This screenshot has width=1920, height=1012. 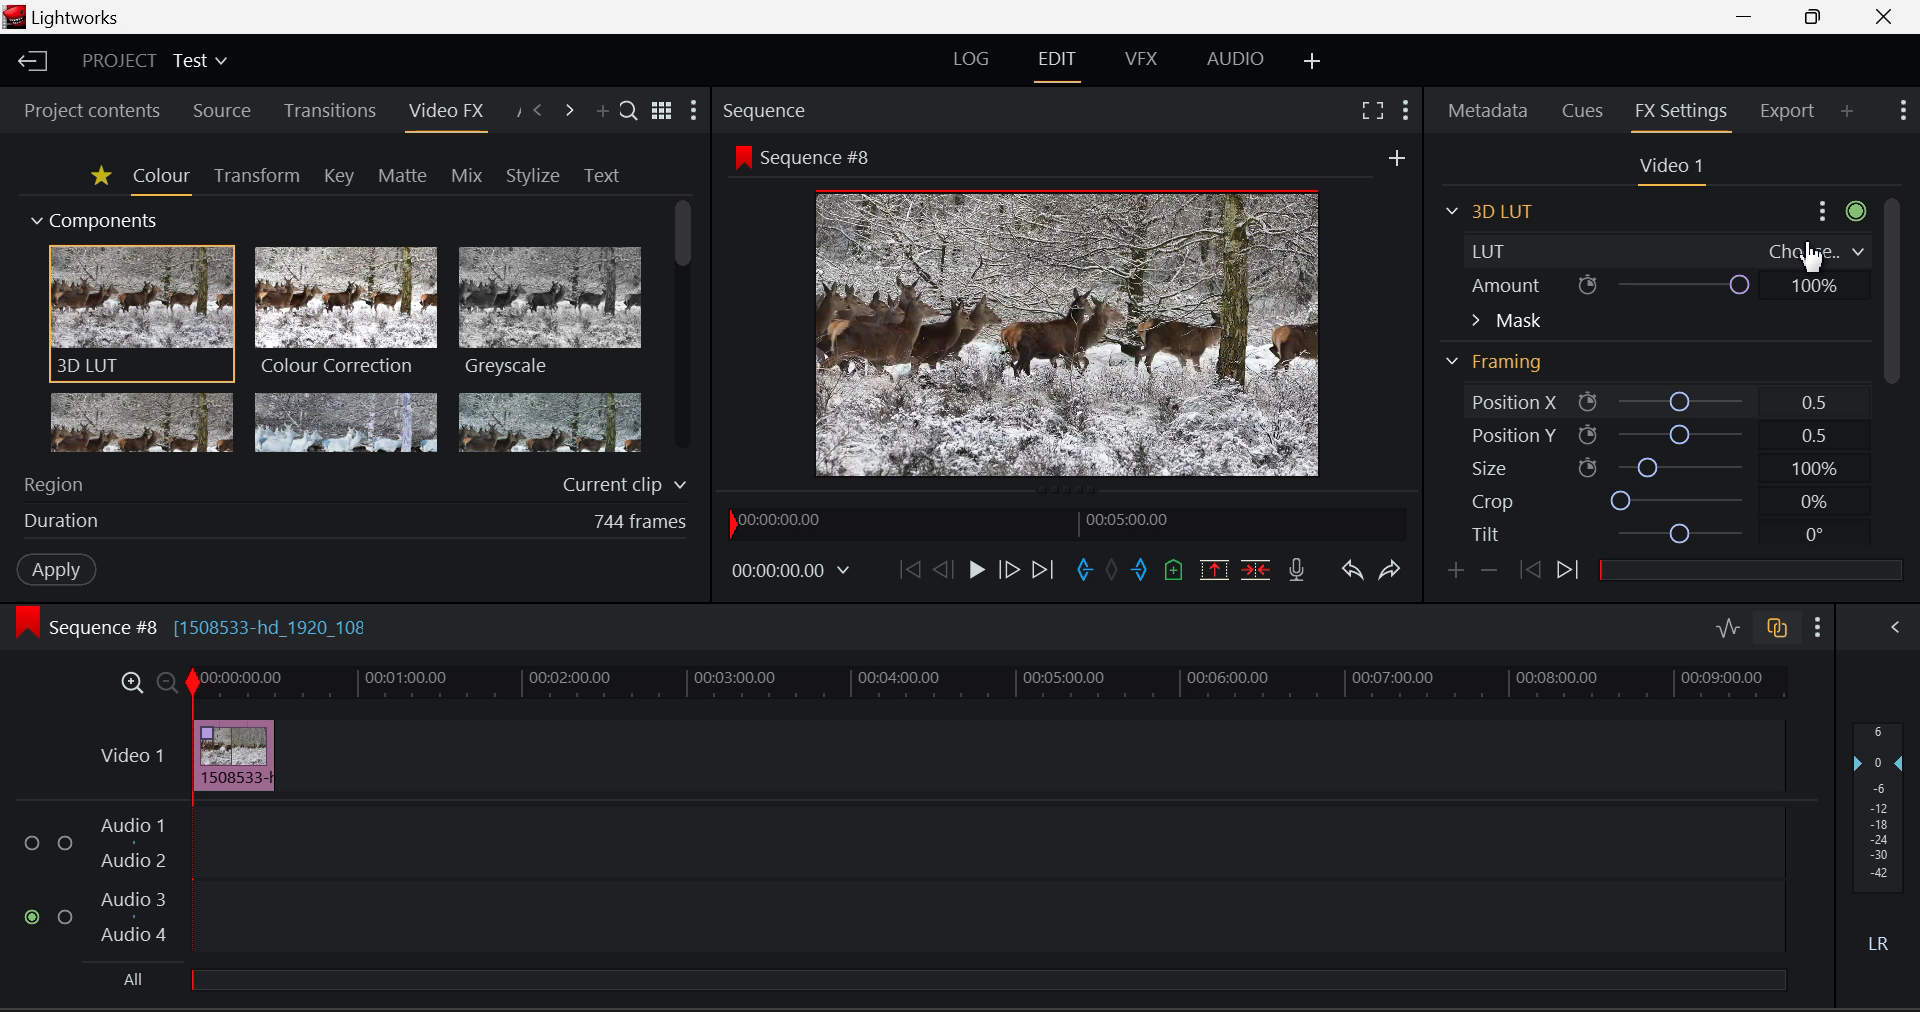 I want to click on Show Settings, so click(x=1817, y=627).